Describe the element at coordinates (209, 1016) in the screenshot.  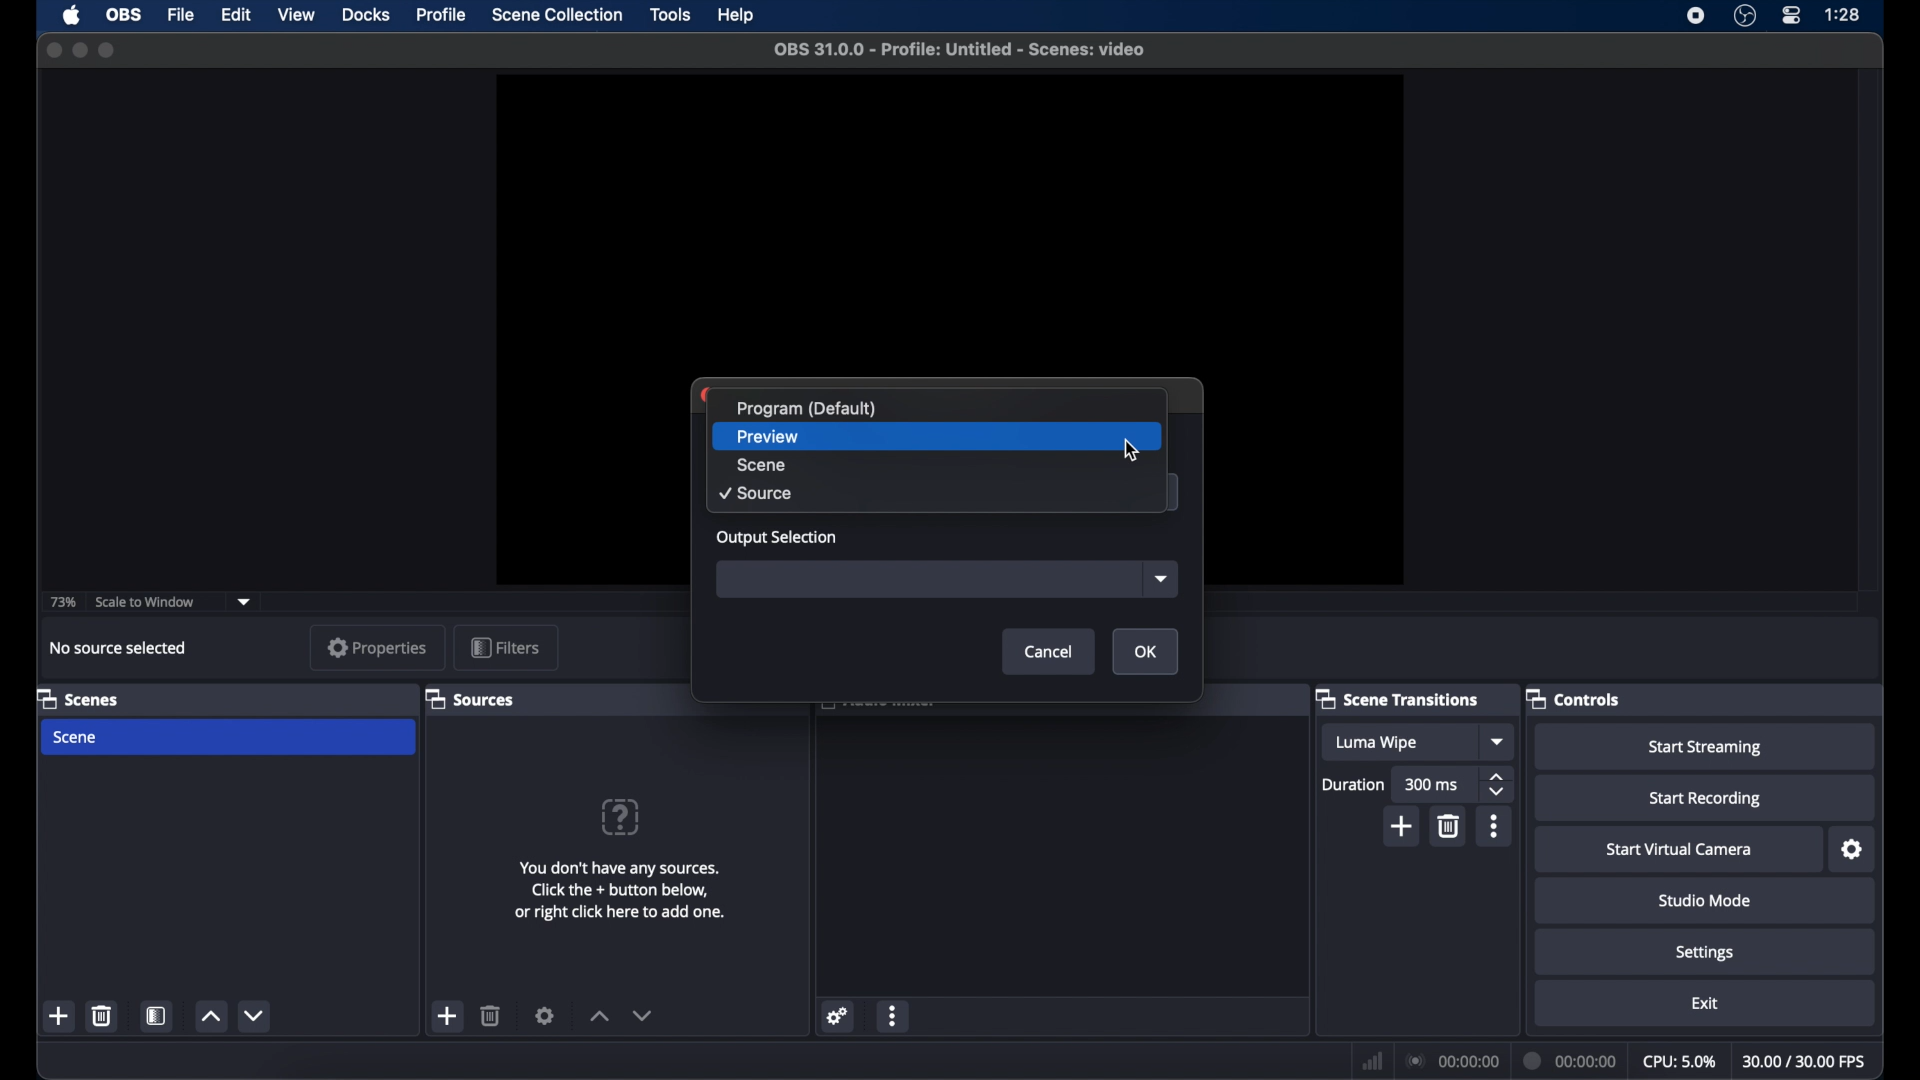
I see `increment` at that location.